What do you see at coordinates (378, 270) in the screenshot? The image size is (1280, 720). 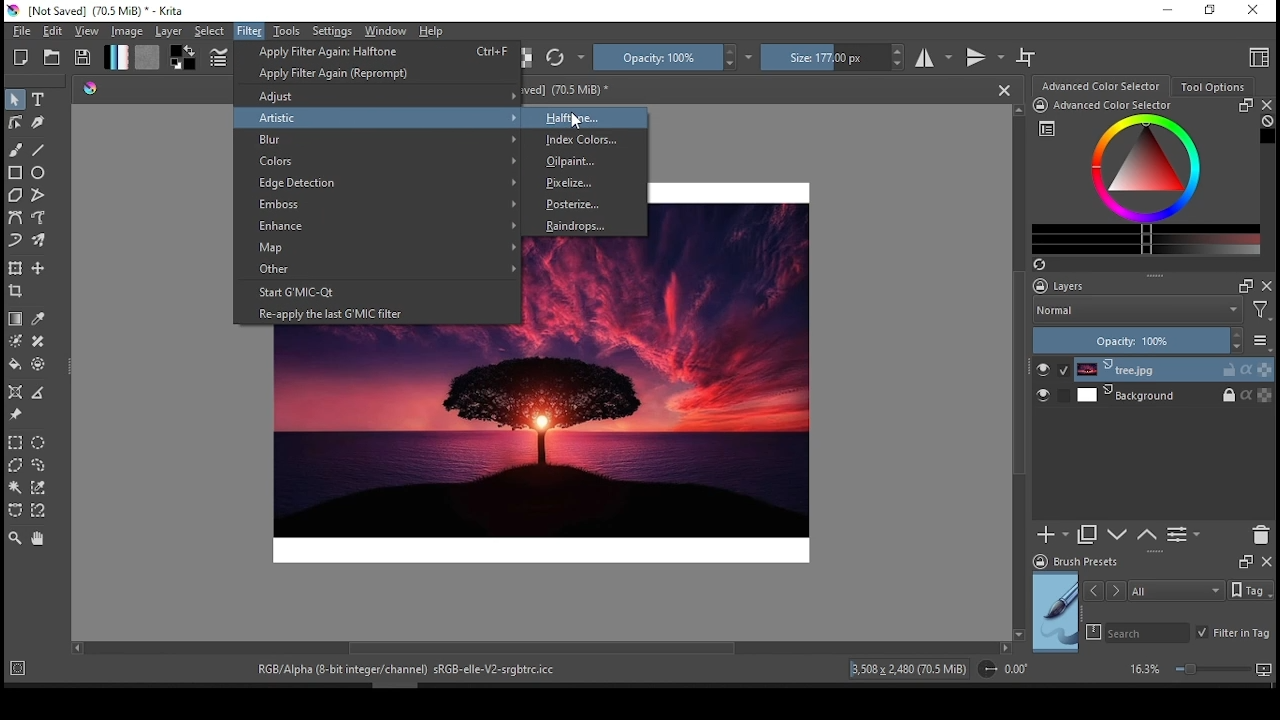 I see `other` at bounding box center [378, 270].